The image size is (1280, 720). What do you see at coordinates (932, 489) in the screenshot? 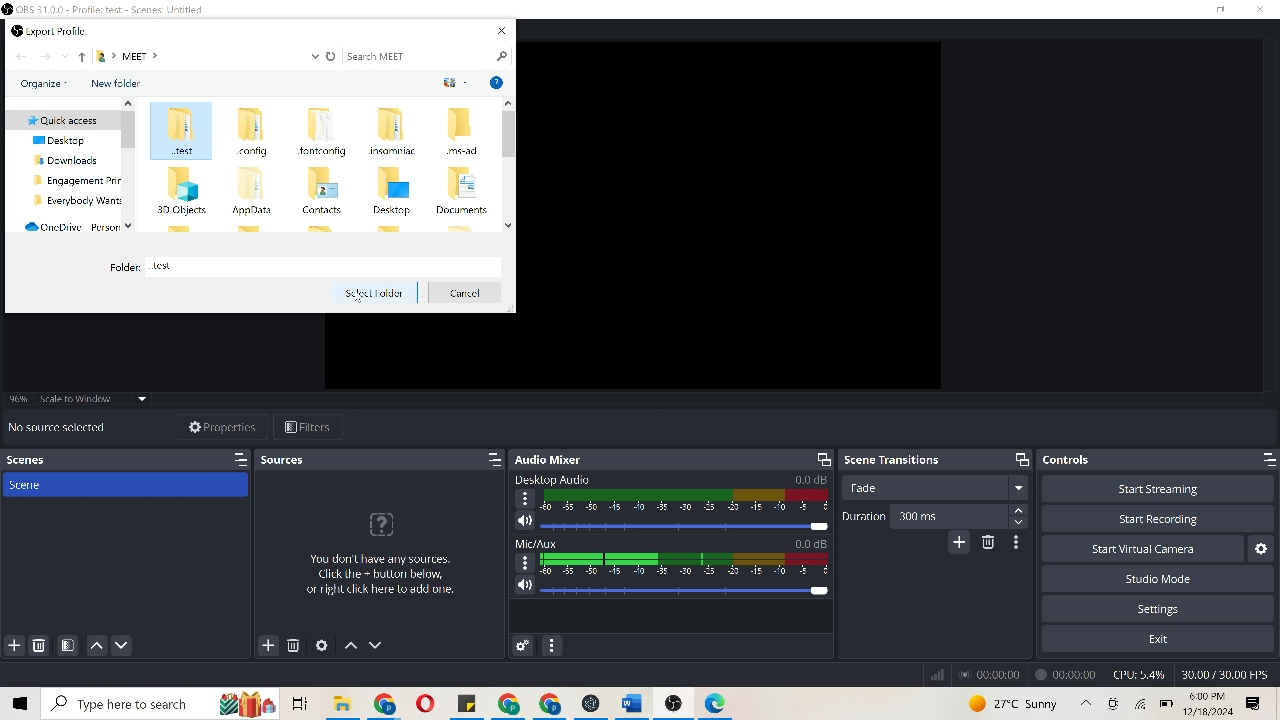
I see `trade` at bounding box center [932, 489].